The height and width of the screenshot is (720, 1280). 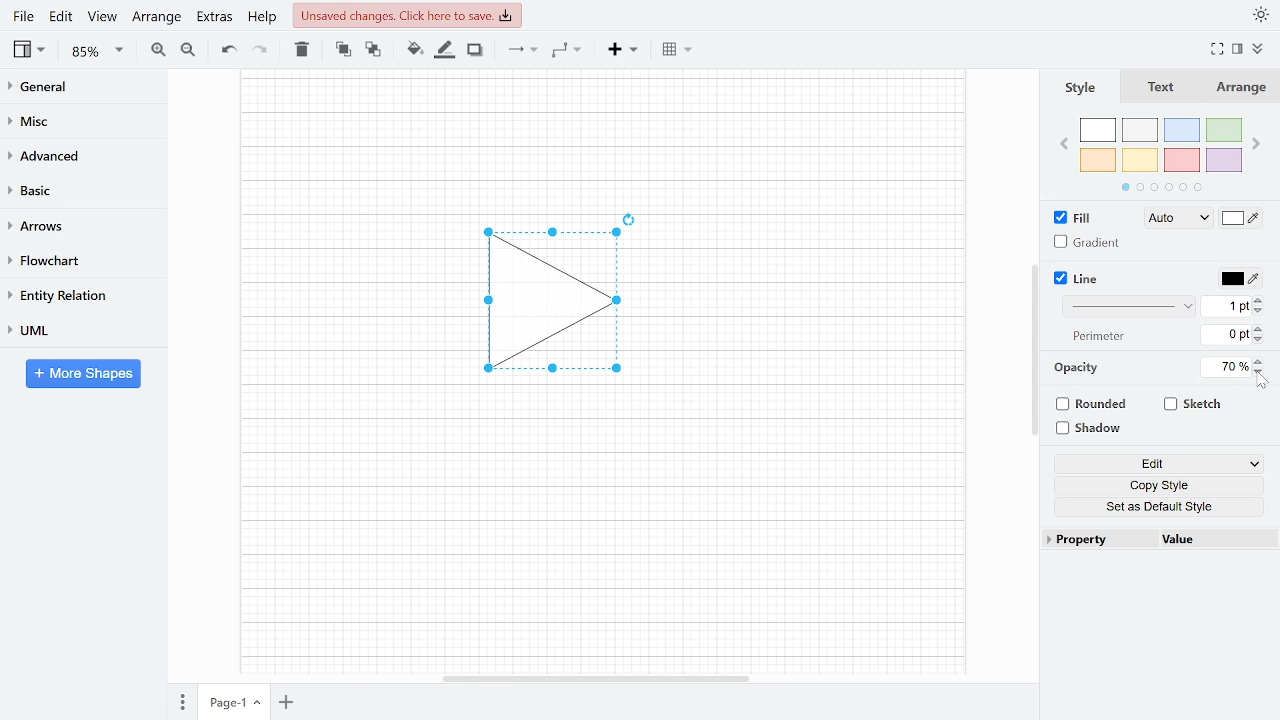 What do you see at coordinates (623, 48) in the screenshot?
I see `Insert` at bounding box center [623, 48].